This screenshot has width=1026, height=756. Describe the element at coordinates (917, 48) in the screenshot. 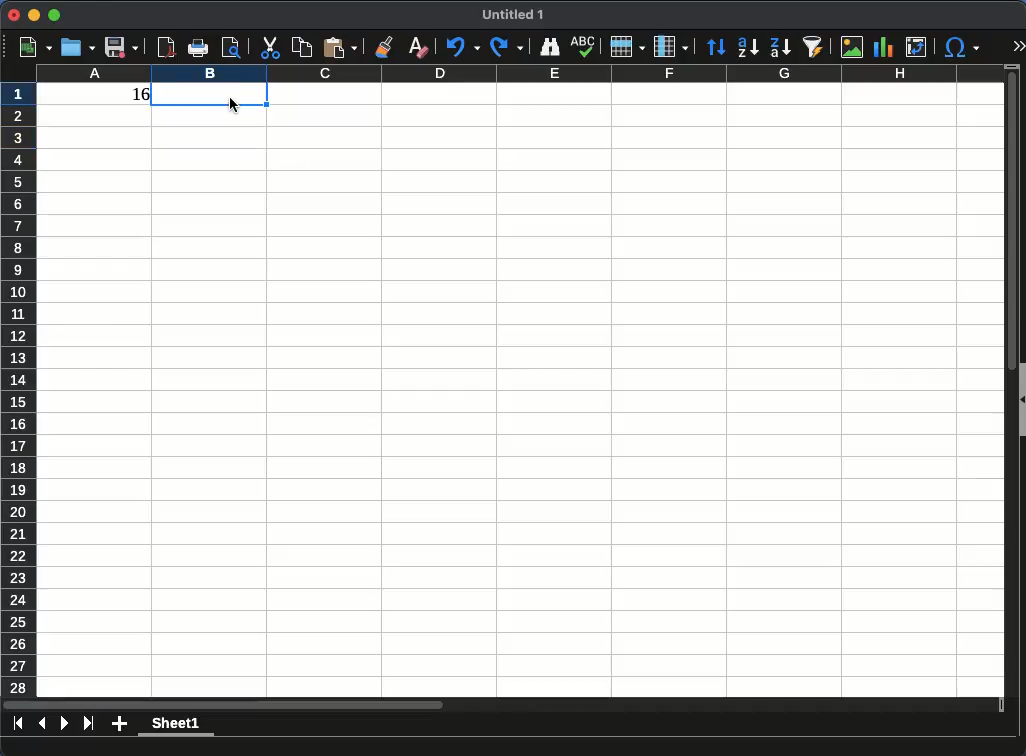

I see `pivot table` at that location.